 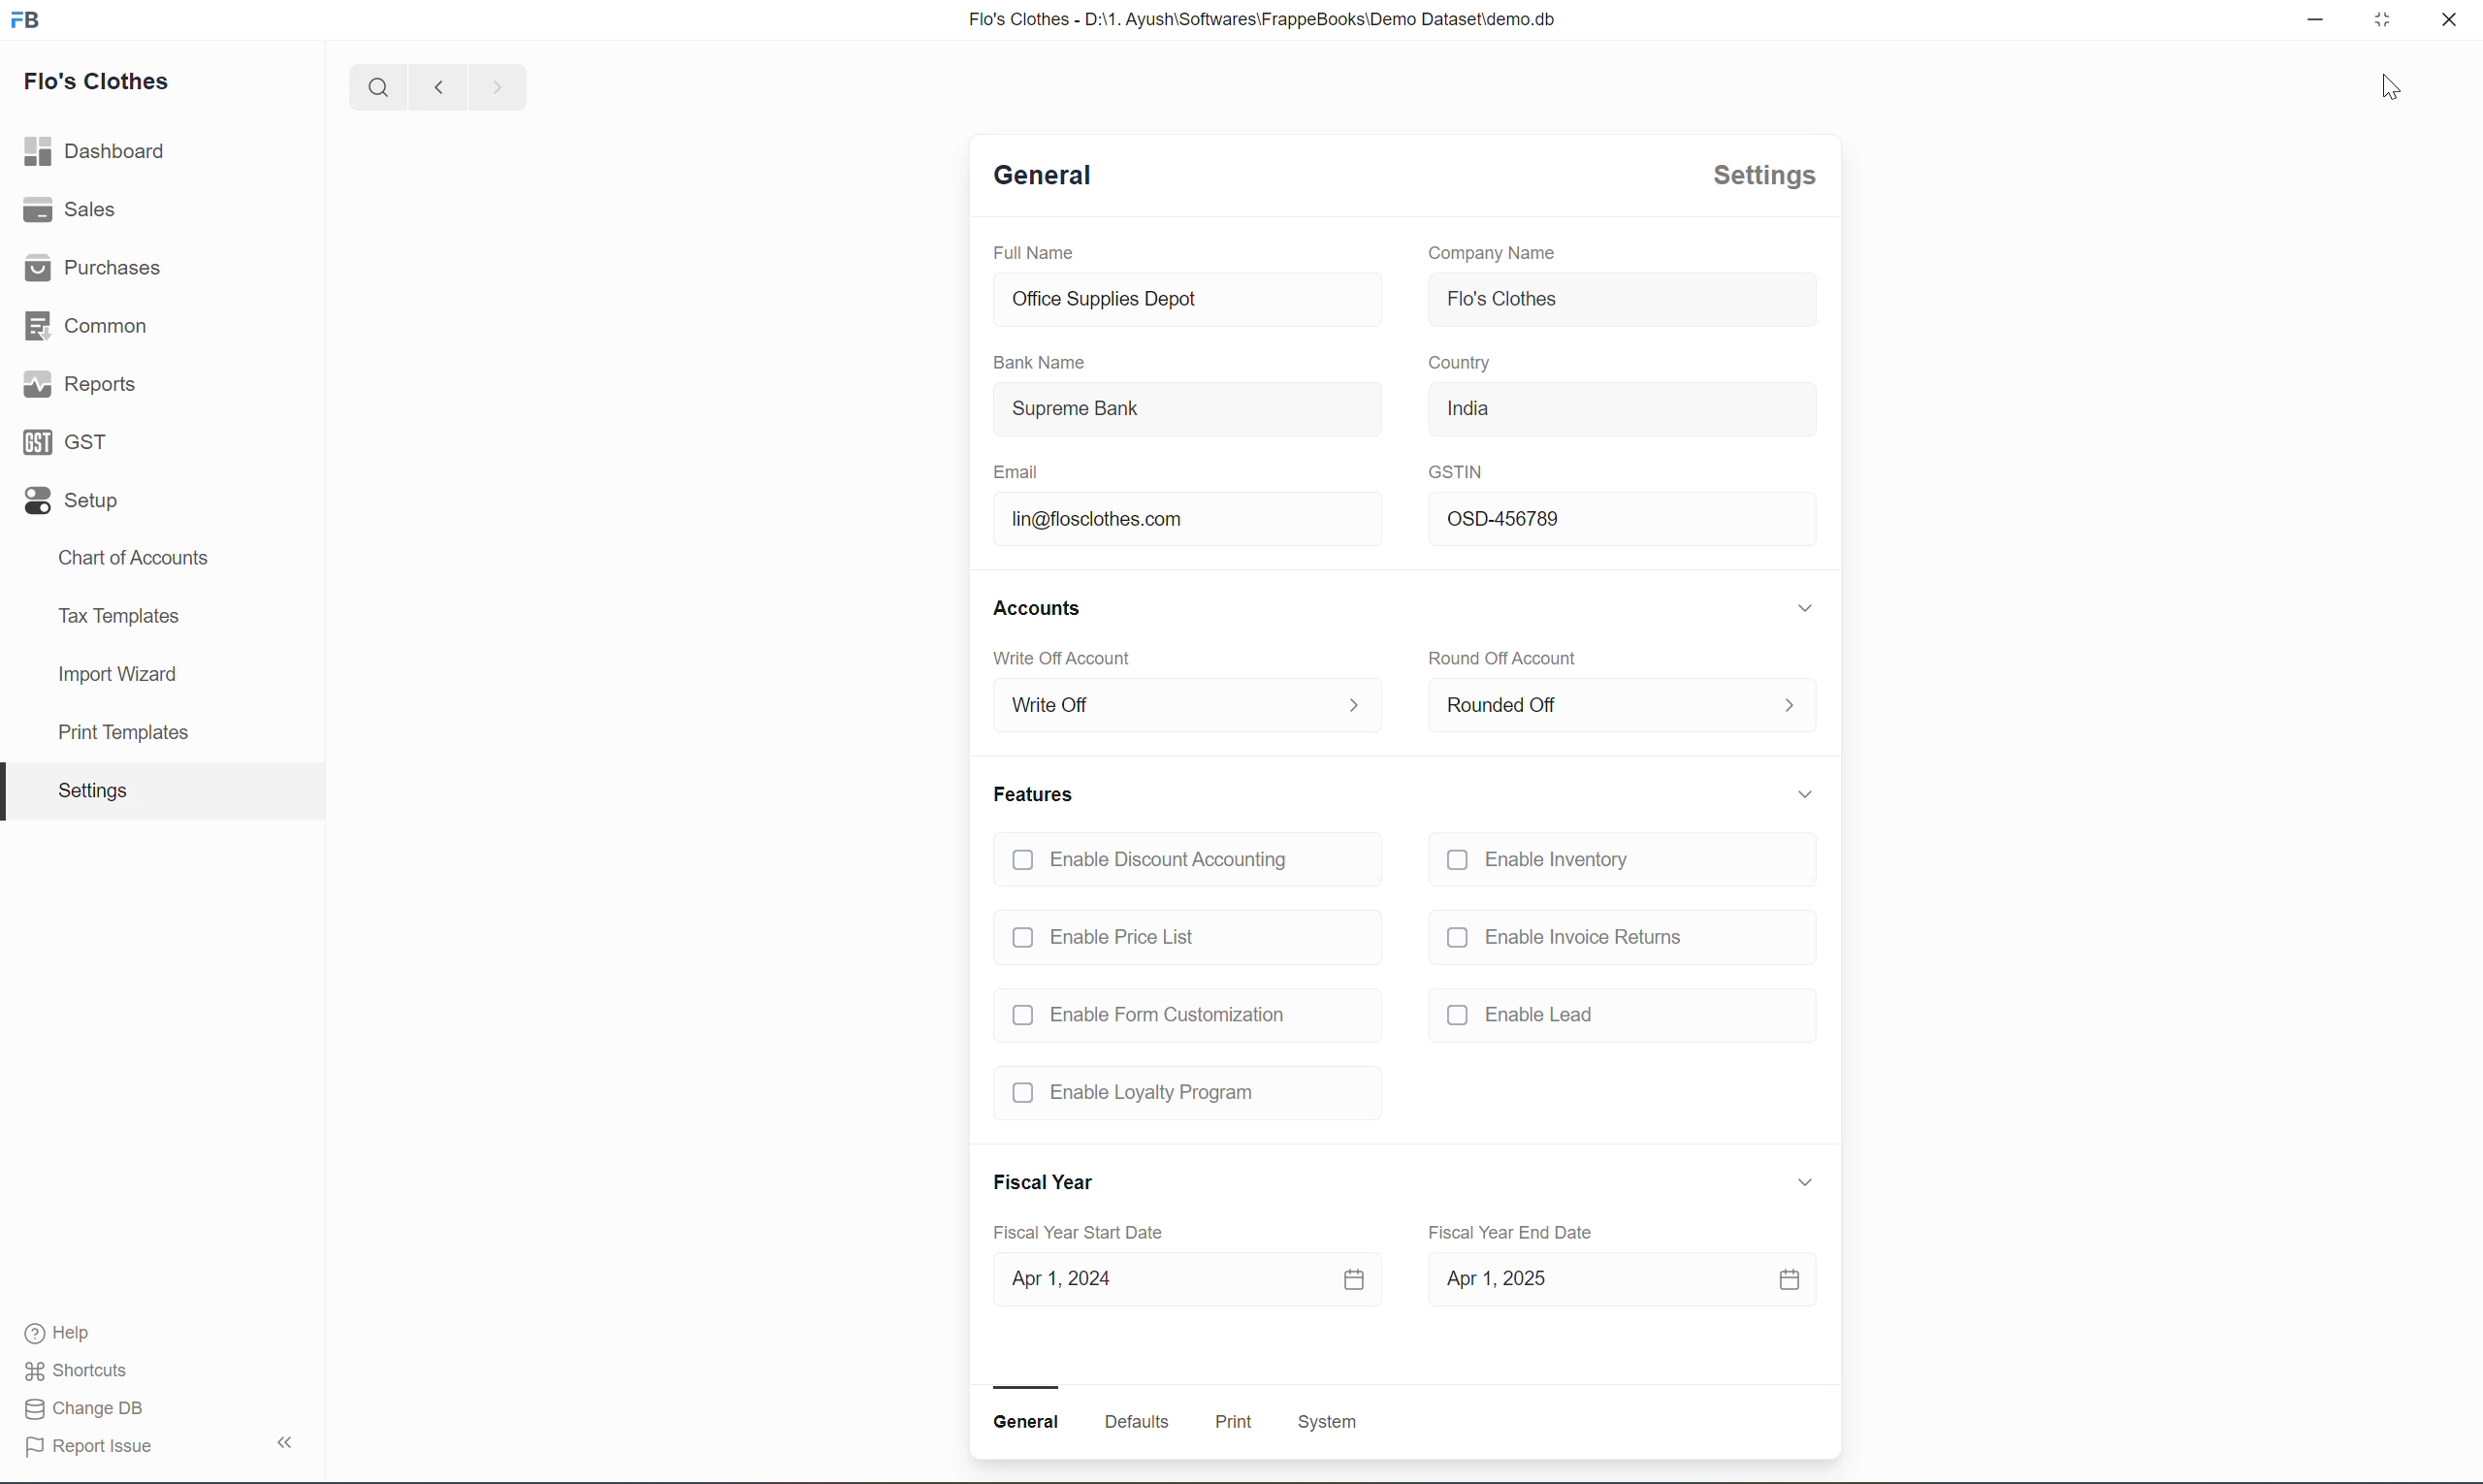 What do you see at coordinates (1136, 1094) in the screenshot?
I see `Enable Loyalty Program` at bounding box center [1136, 1094].